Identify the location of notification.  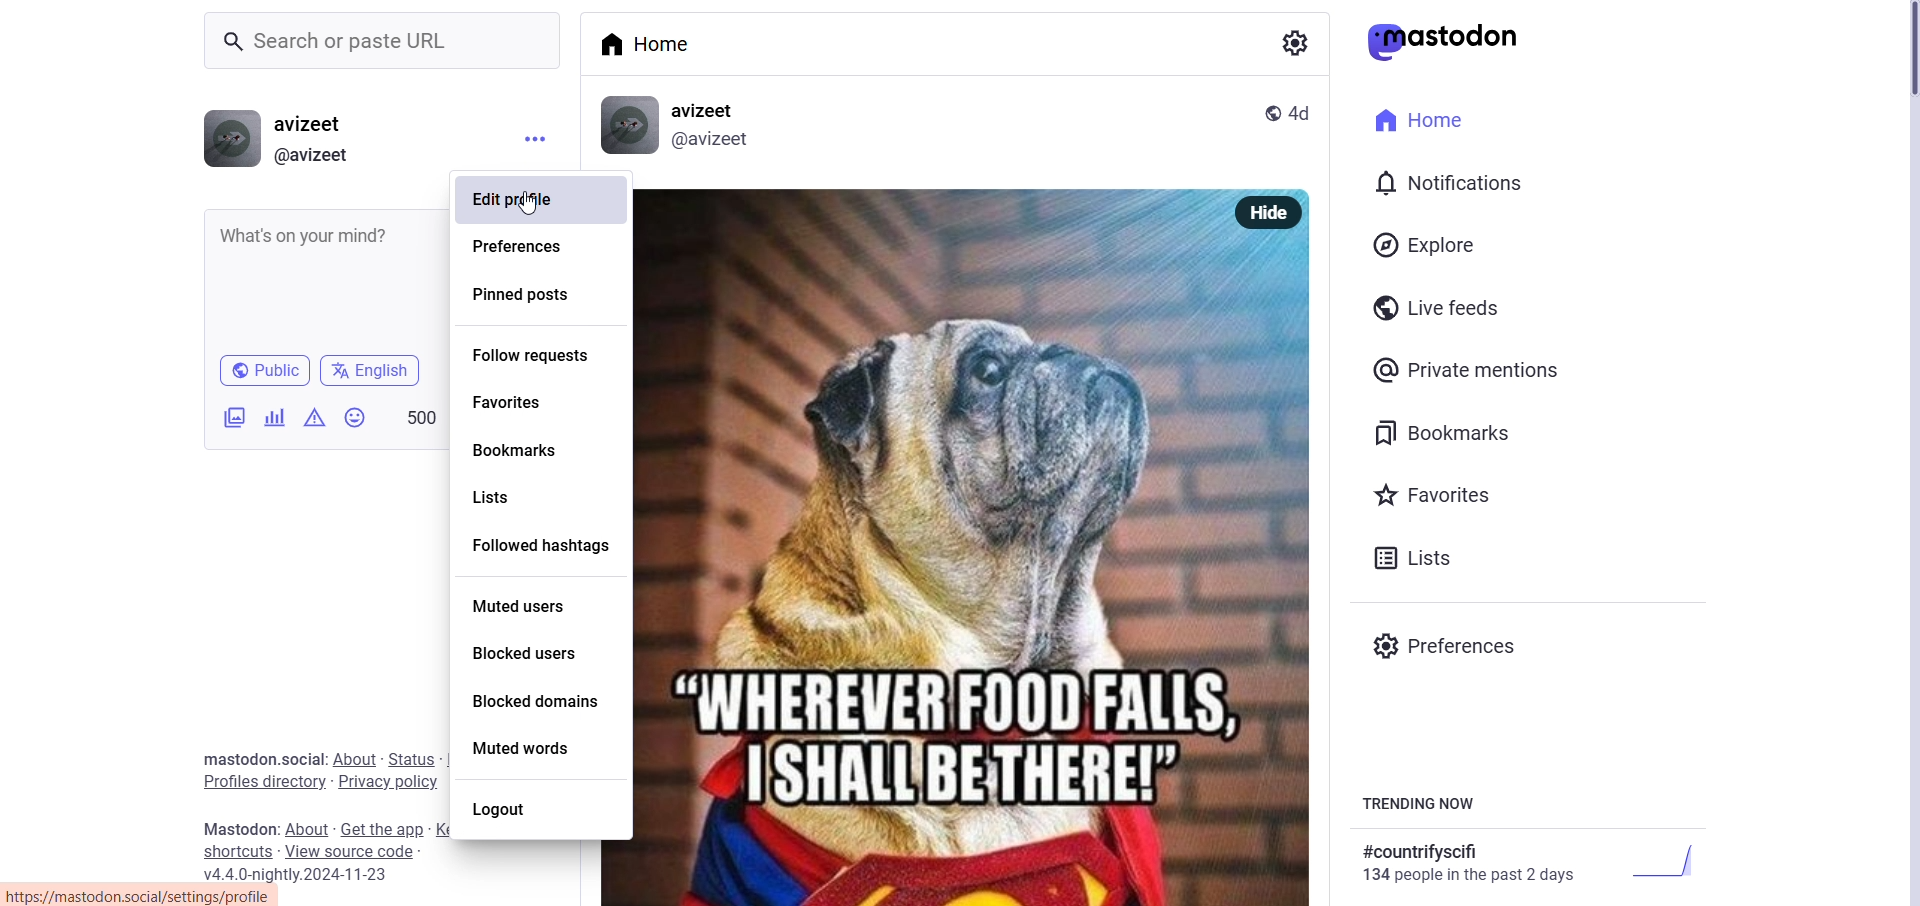
(1448, 181).